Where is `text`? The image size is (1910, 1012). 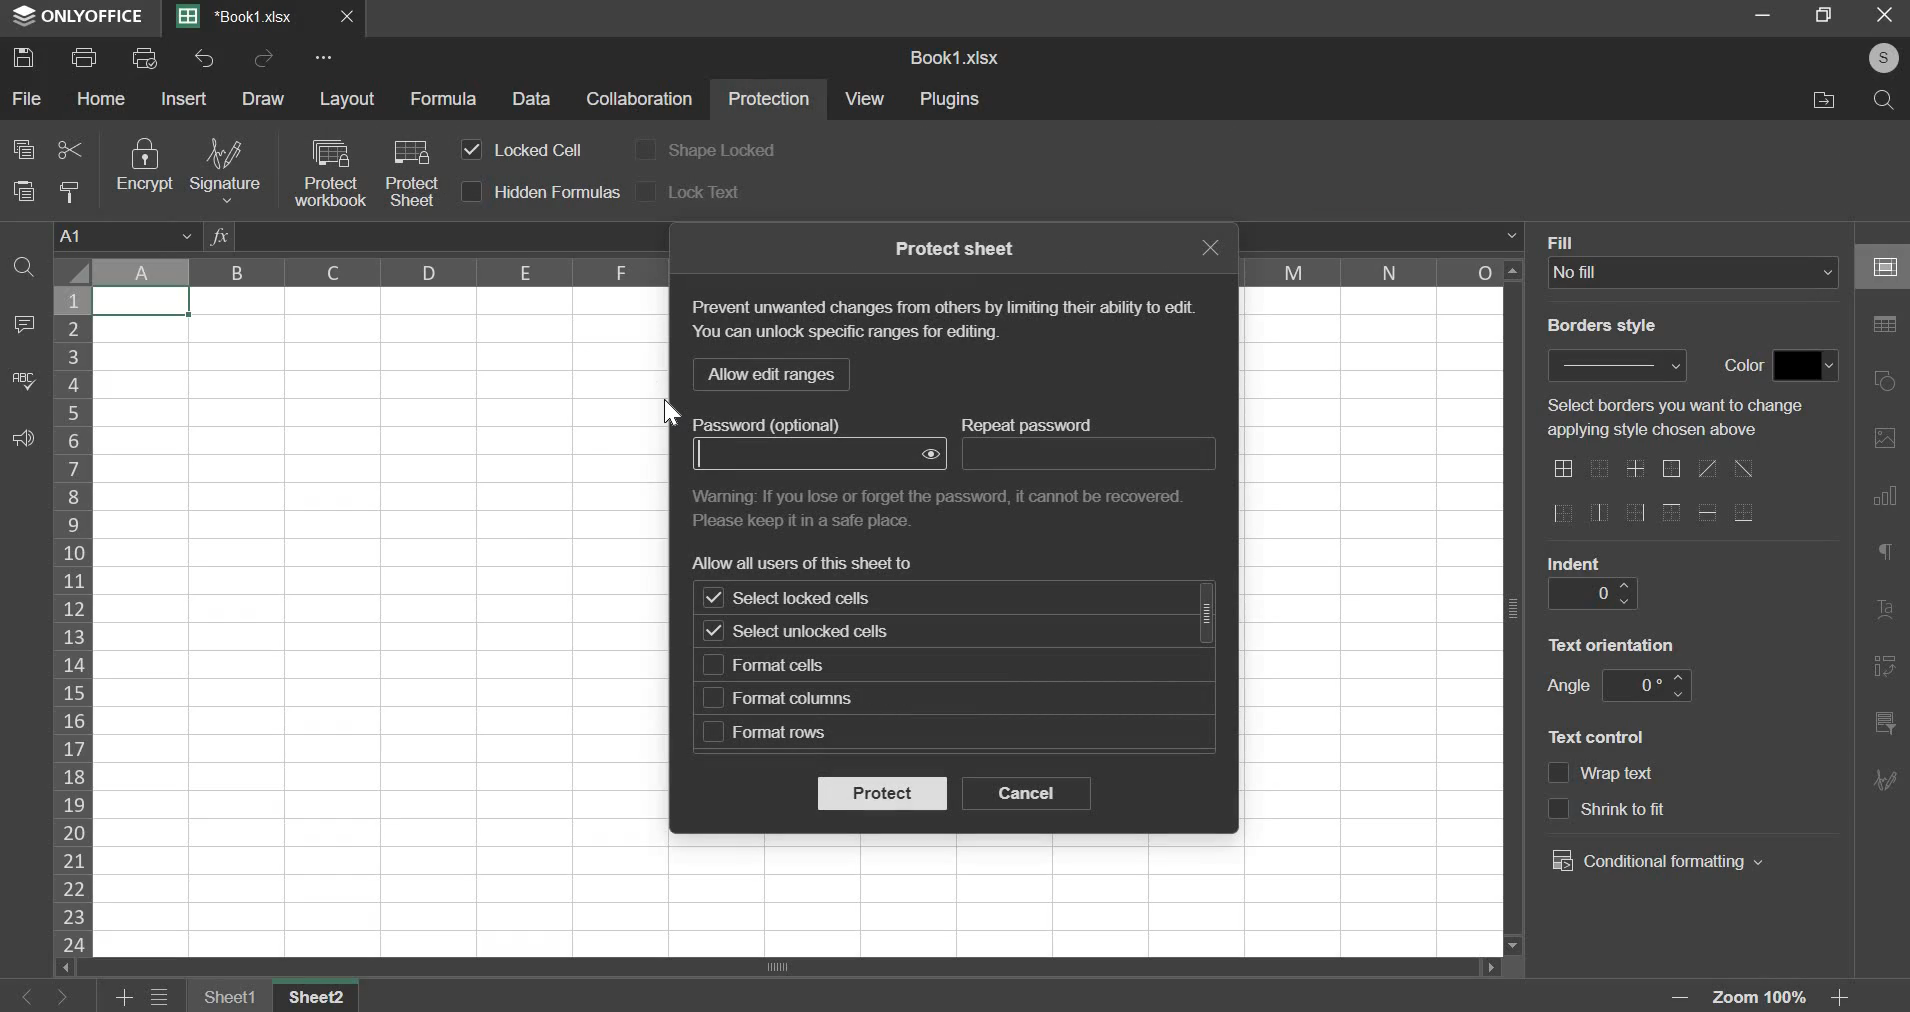
text is located at coordinates (807, 562).